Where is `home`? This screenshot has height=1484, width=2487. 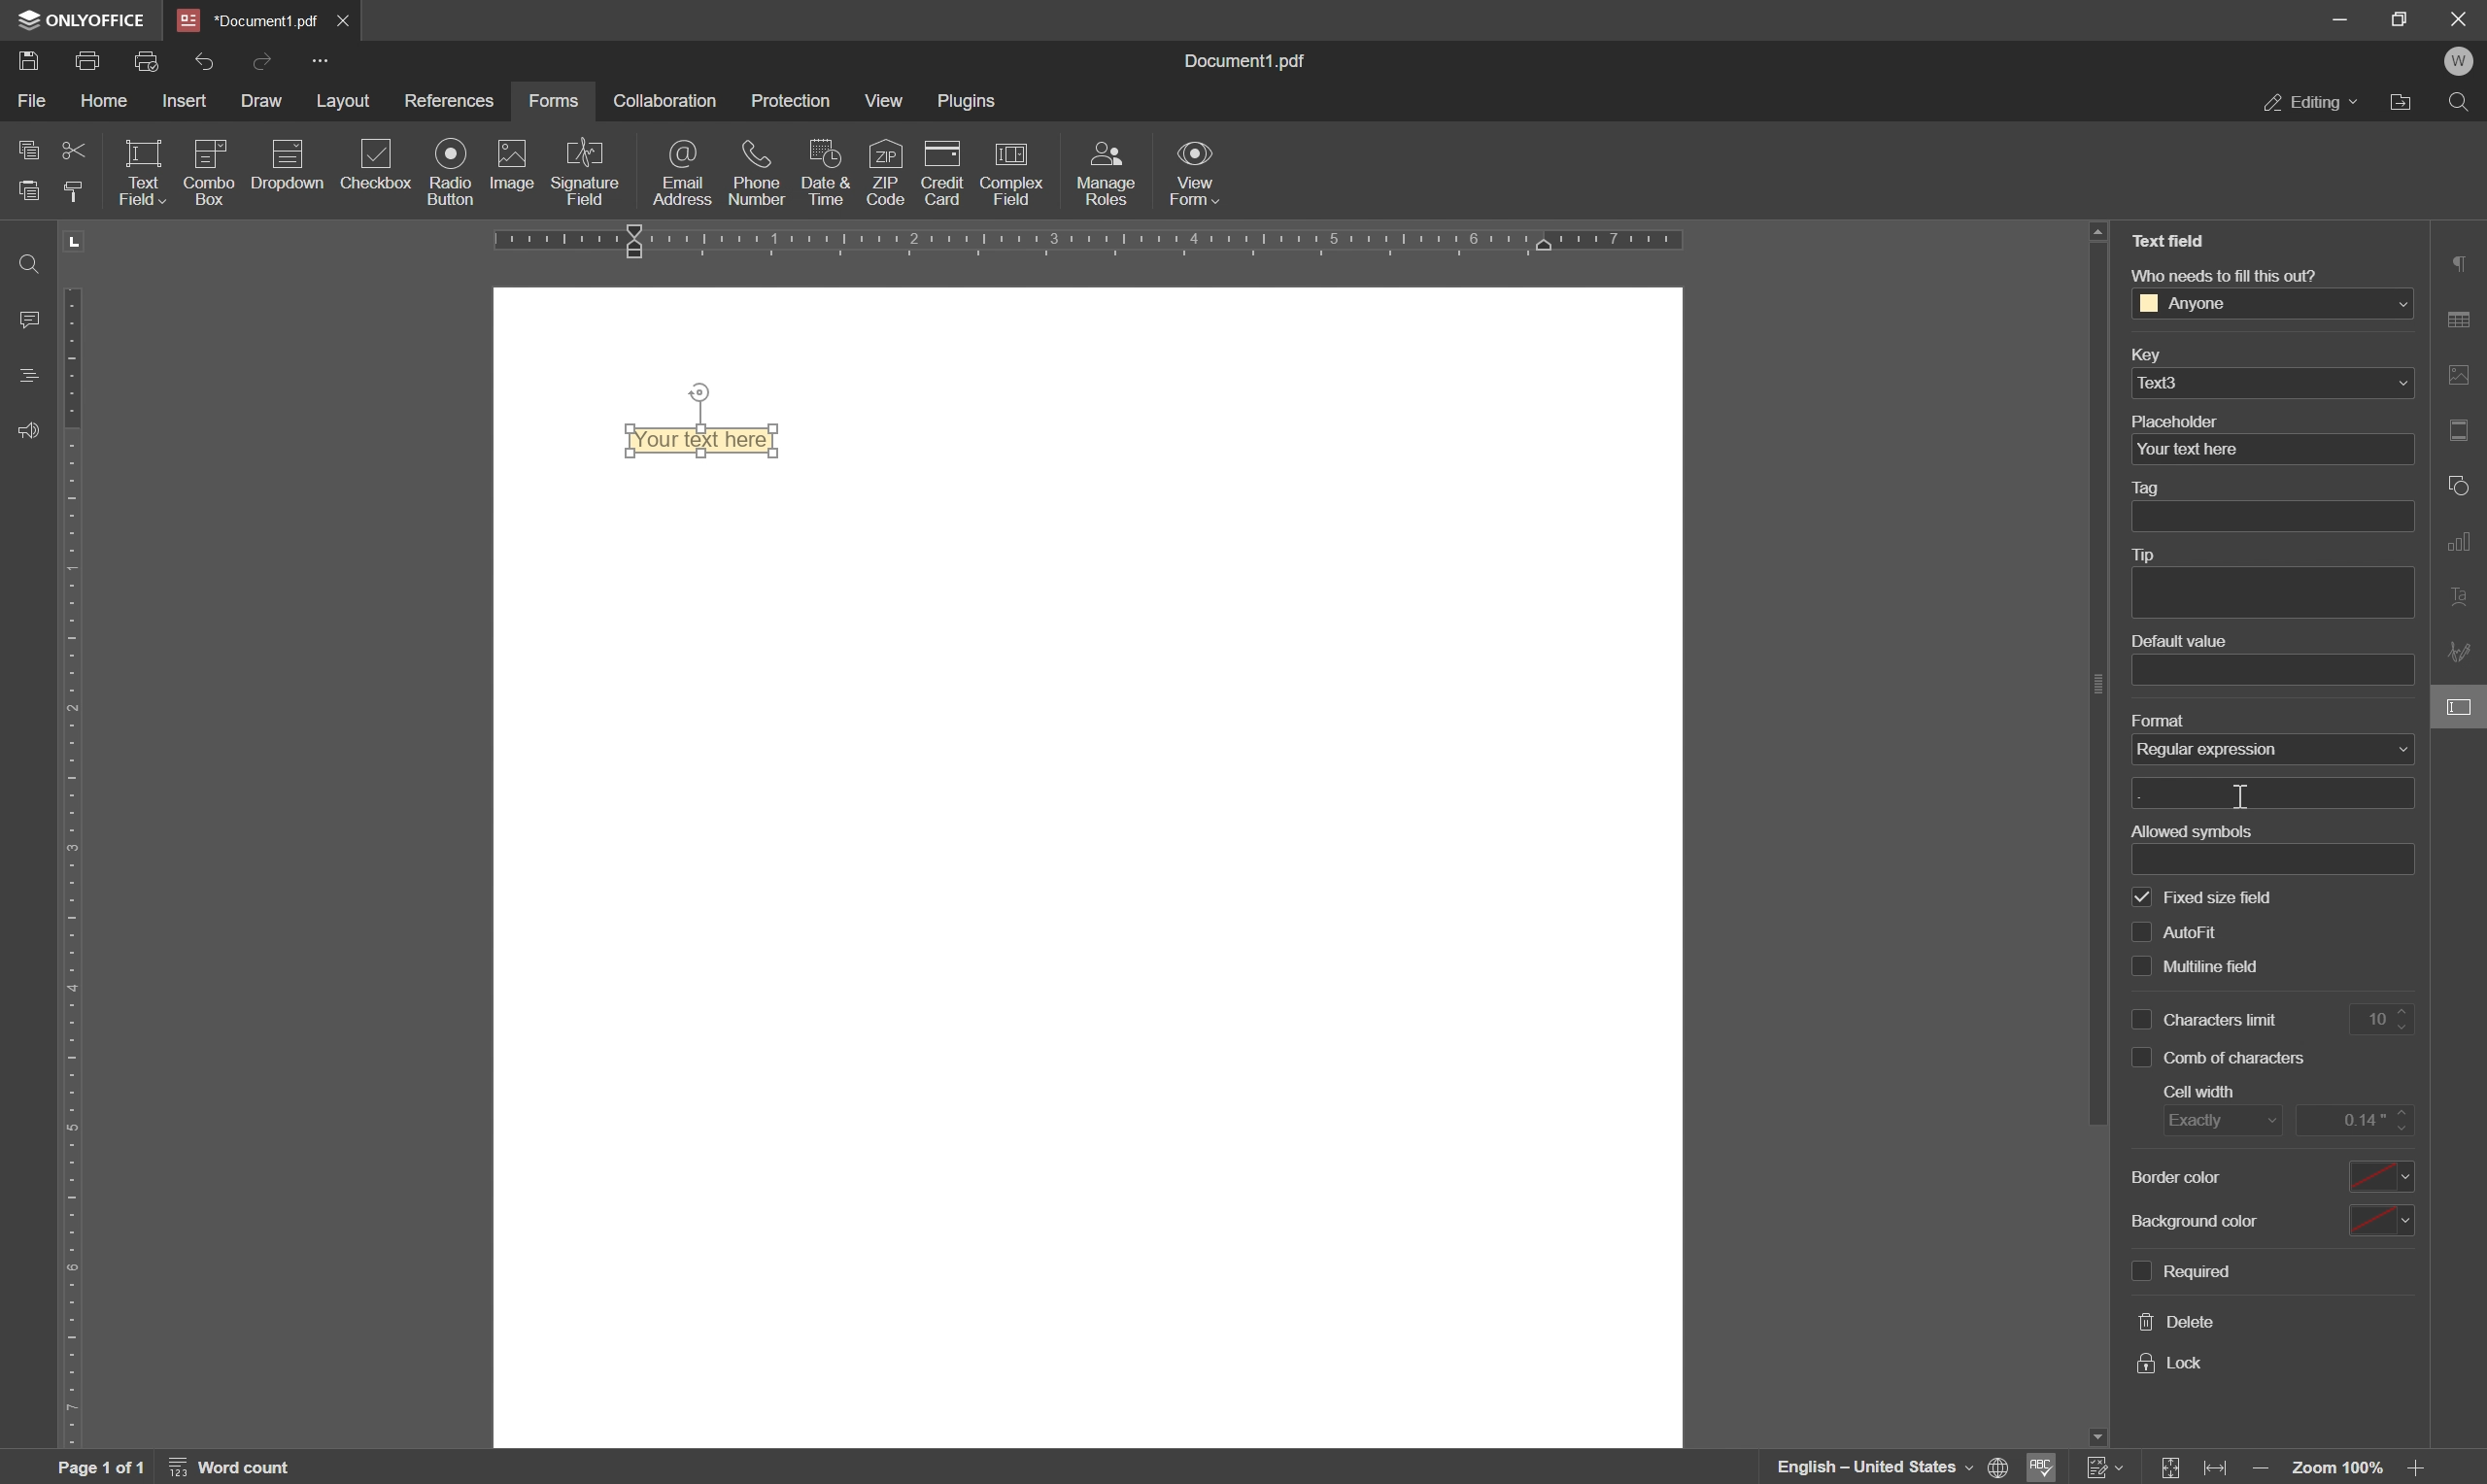
home is located at coordinates (112, 104).